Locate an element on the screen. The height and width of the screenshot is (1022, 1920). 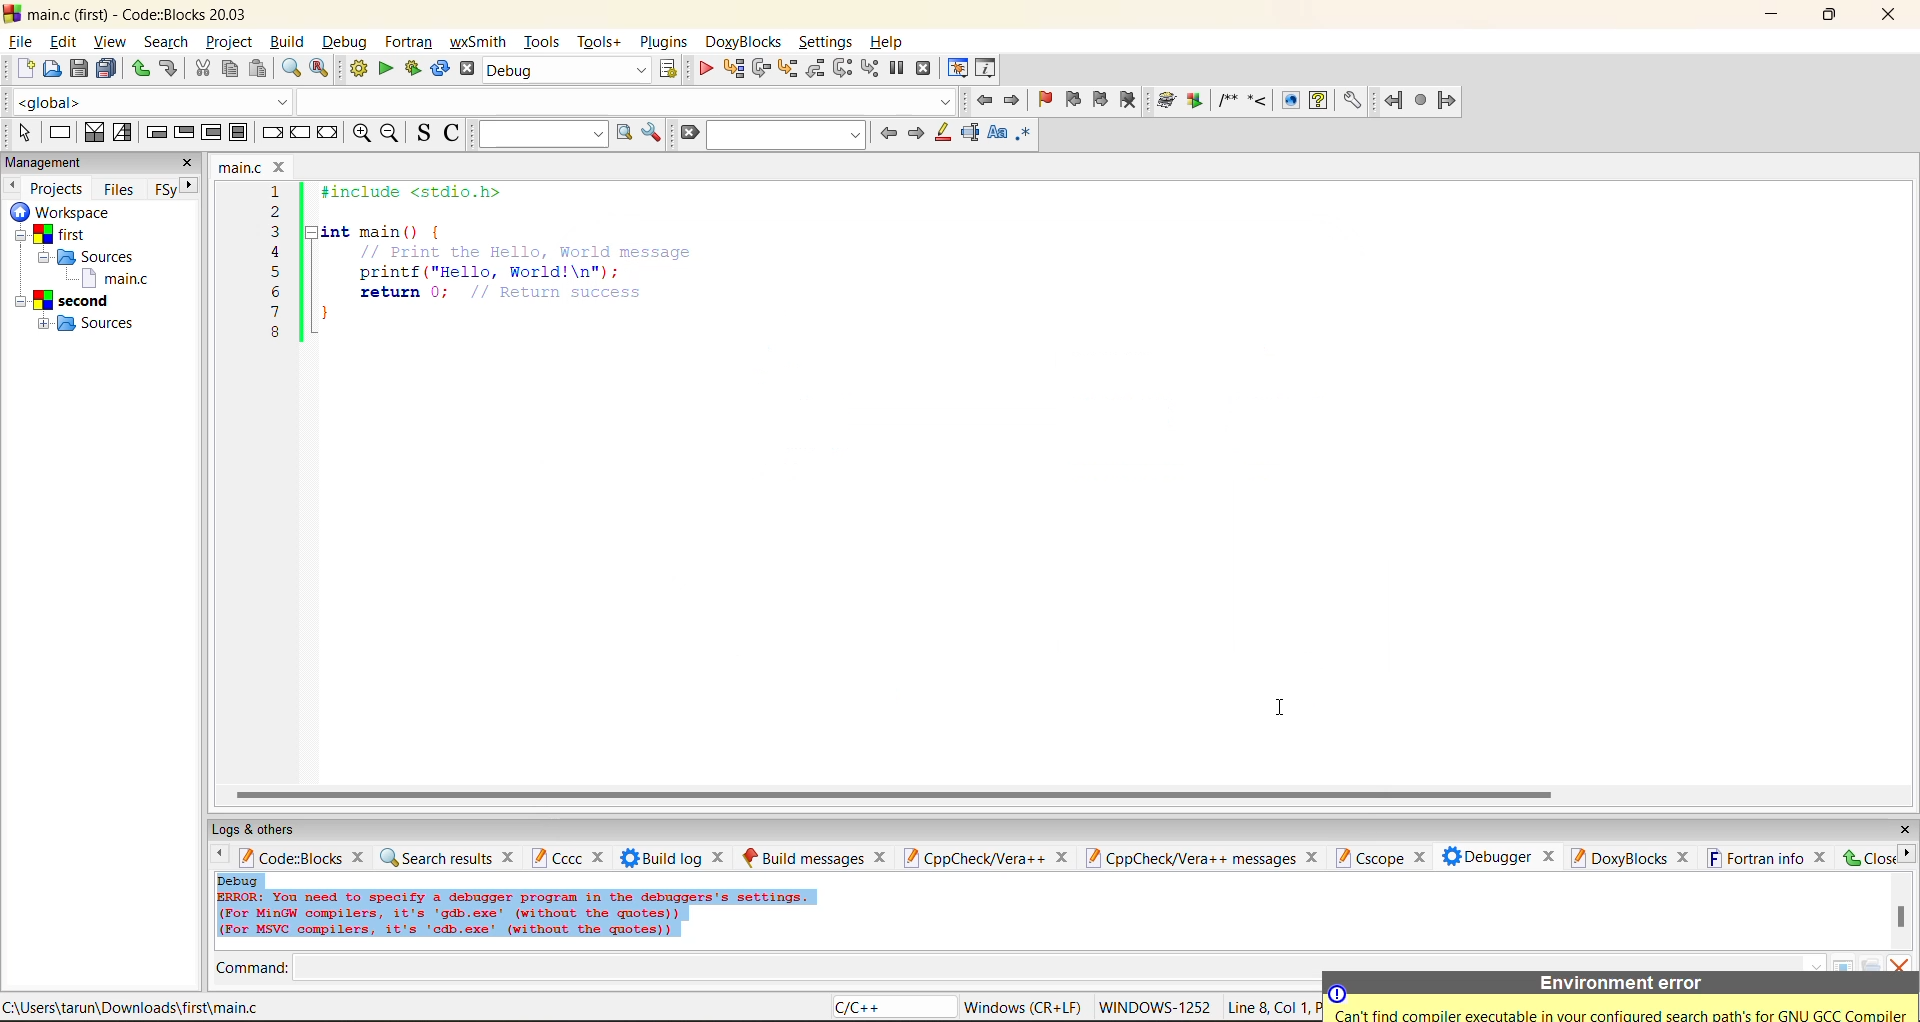
select is located at coordinates (24, 132).